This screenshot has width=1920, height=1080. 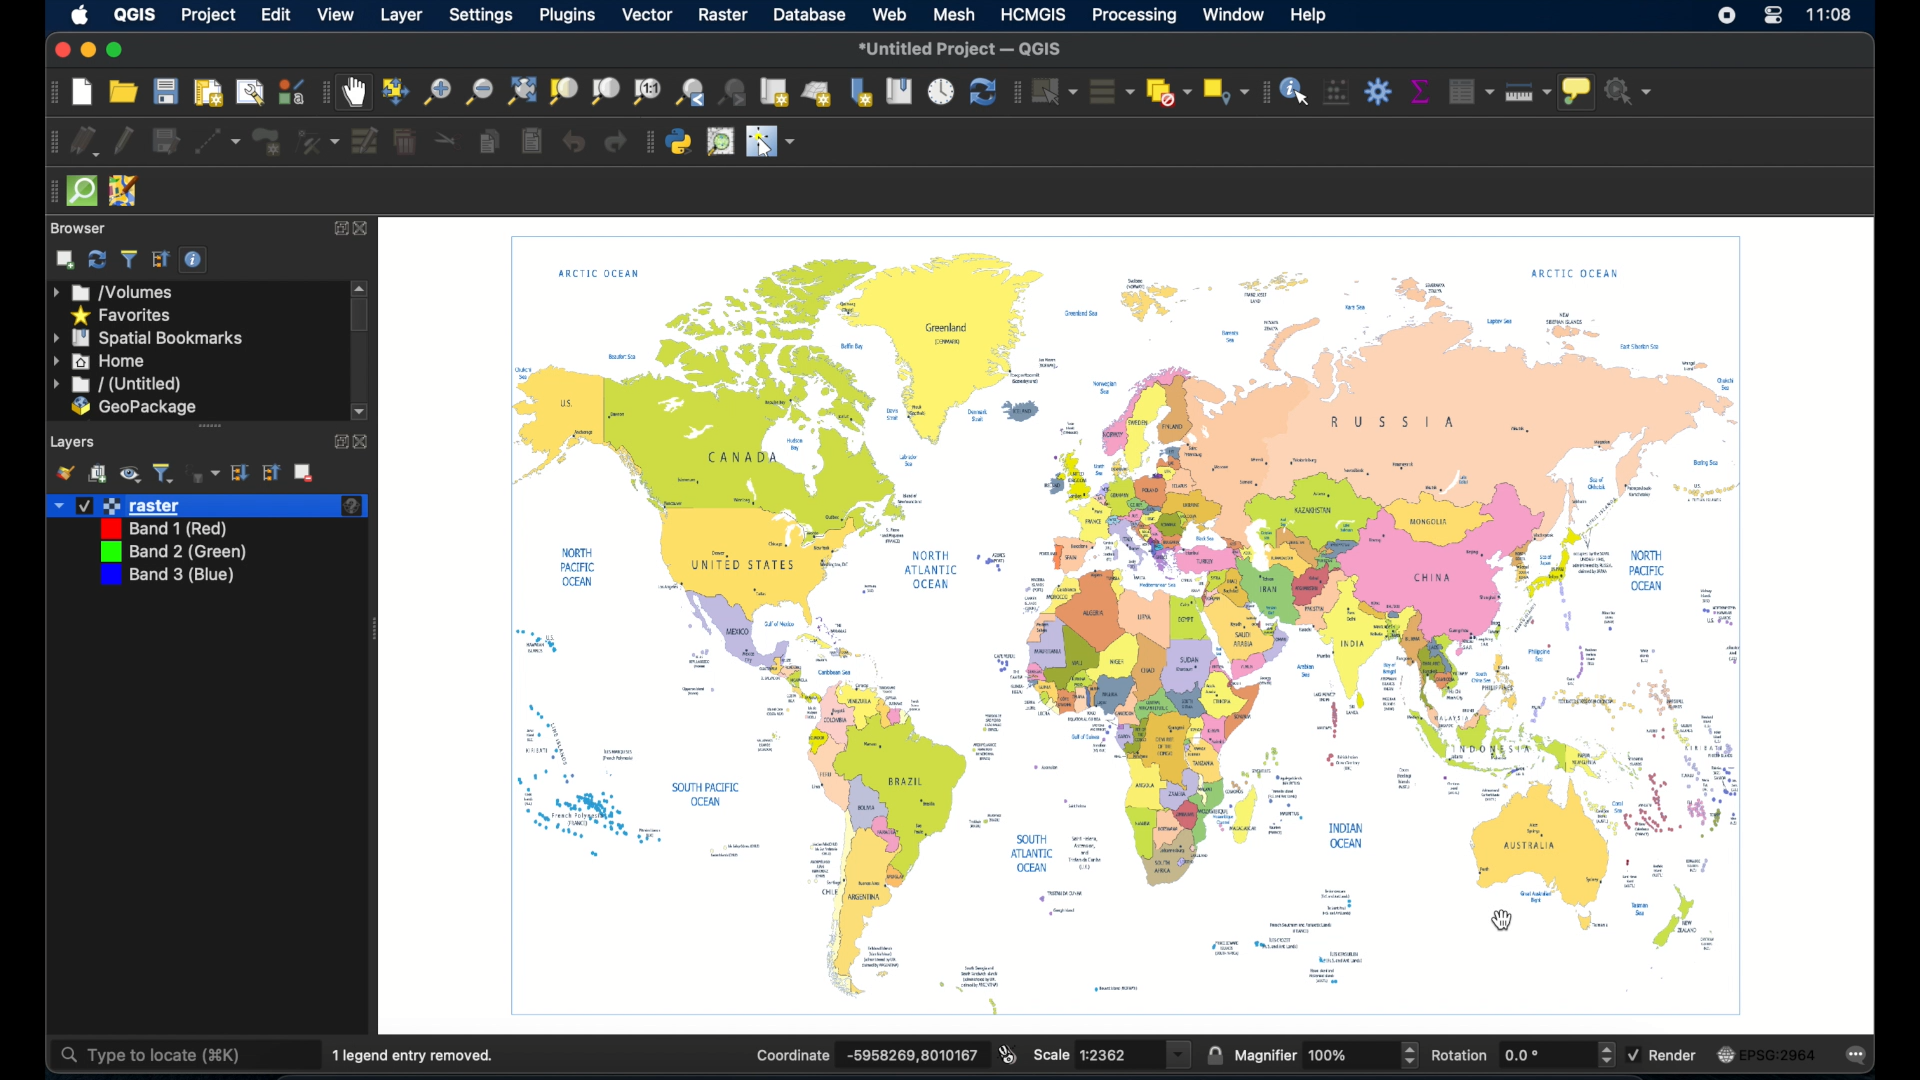 I want to click on zoom in, so click(x=437, y=91).